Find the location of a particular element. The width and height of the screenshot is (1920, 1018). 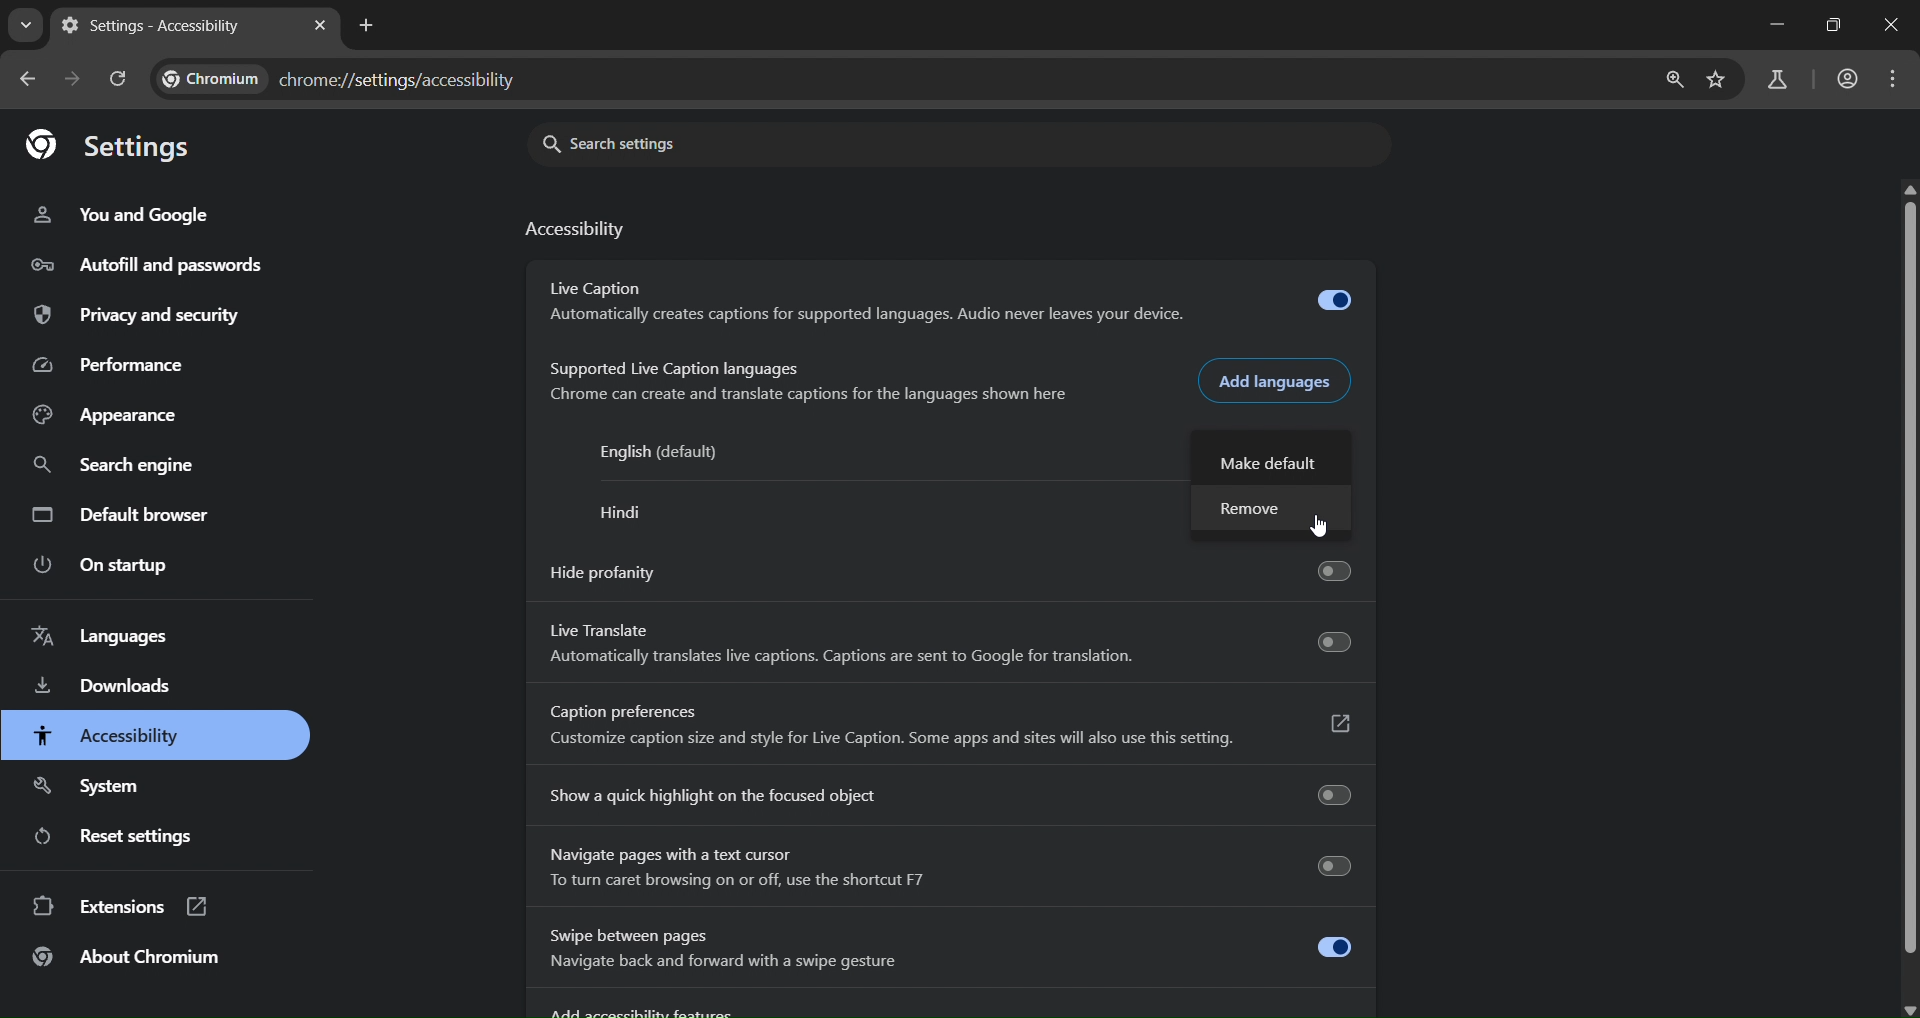

appearance is located at coordinates (107, 415).